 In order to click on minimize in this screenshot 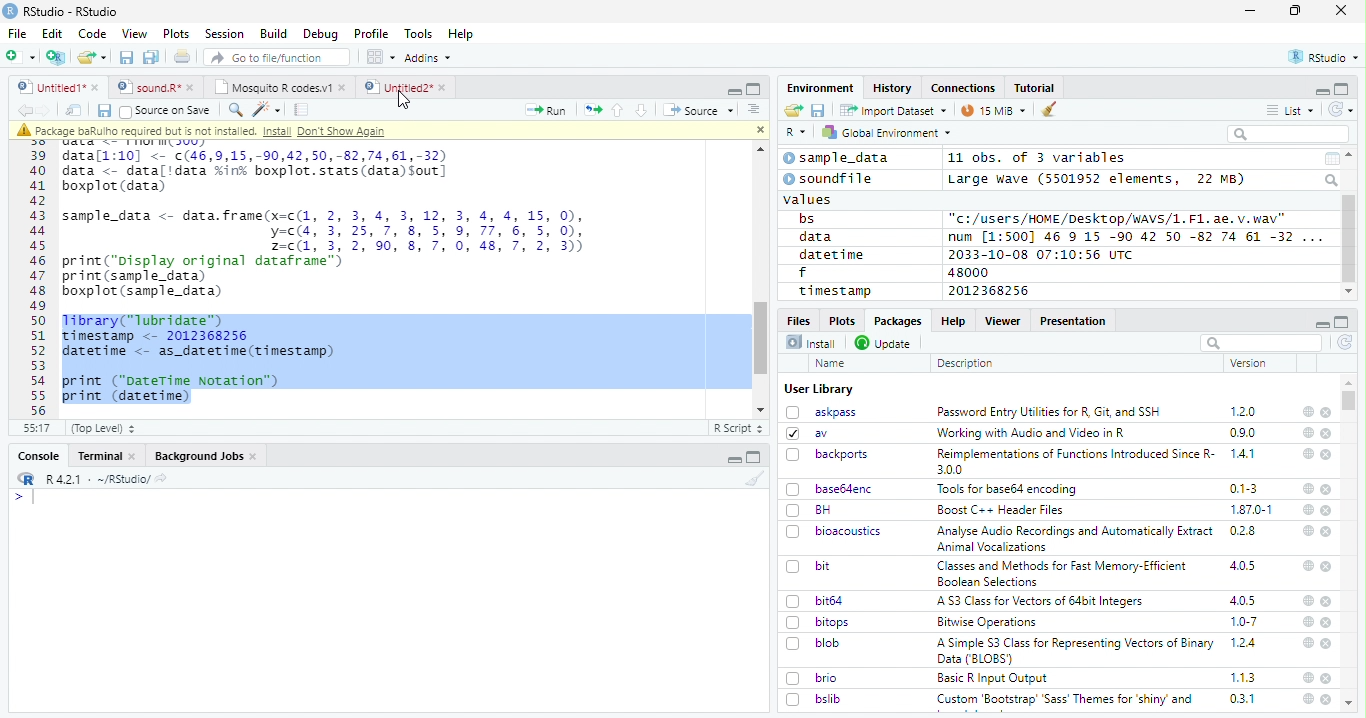, I will do `click(736, 457)`.